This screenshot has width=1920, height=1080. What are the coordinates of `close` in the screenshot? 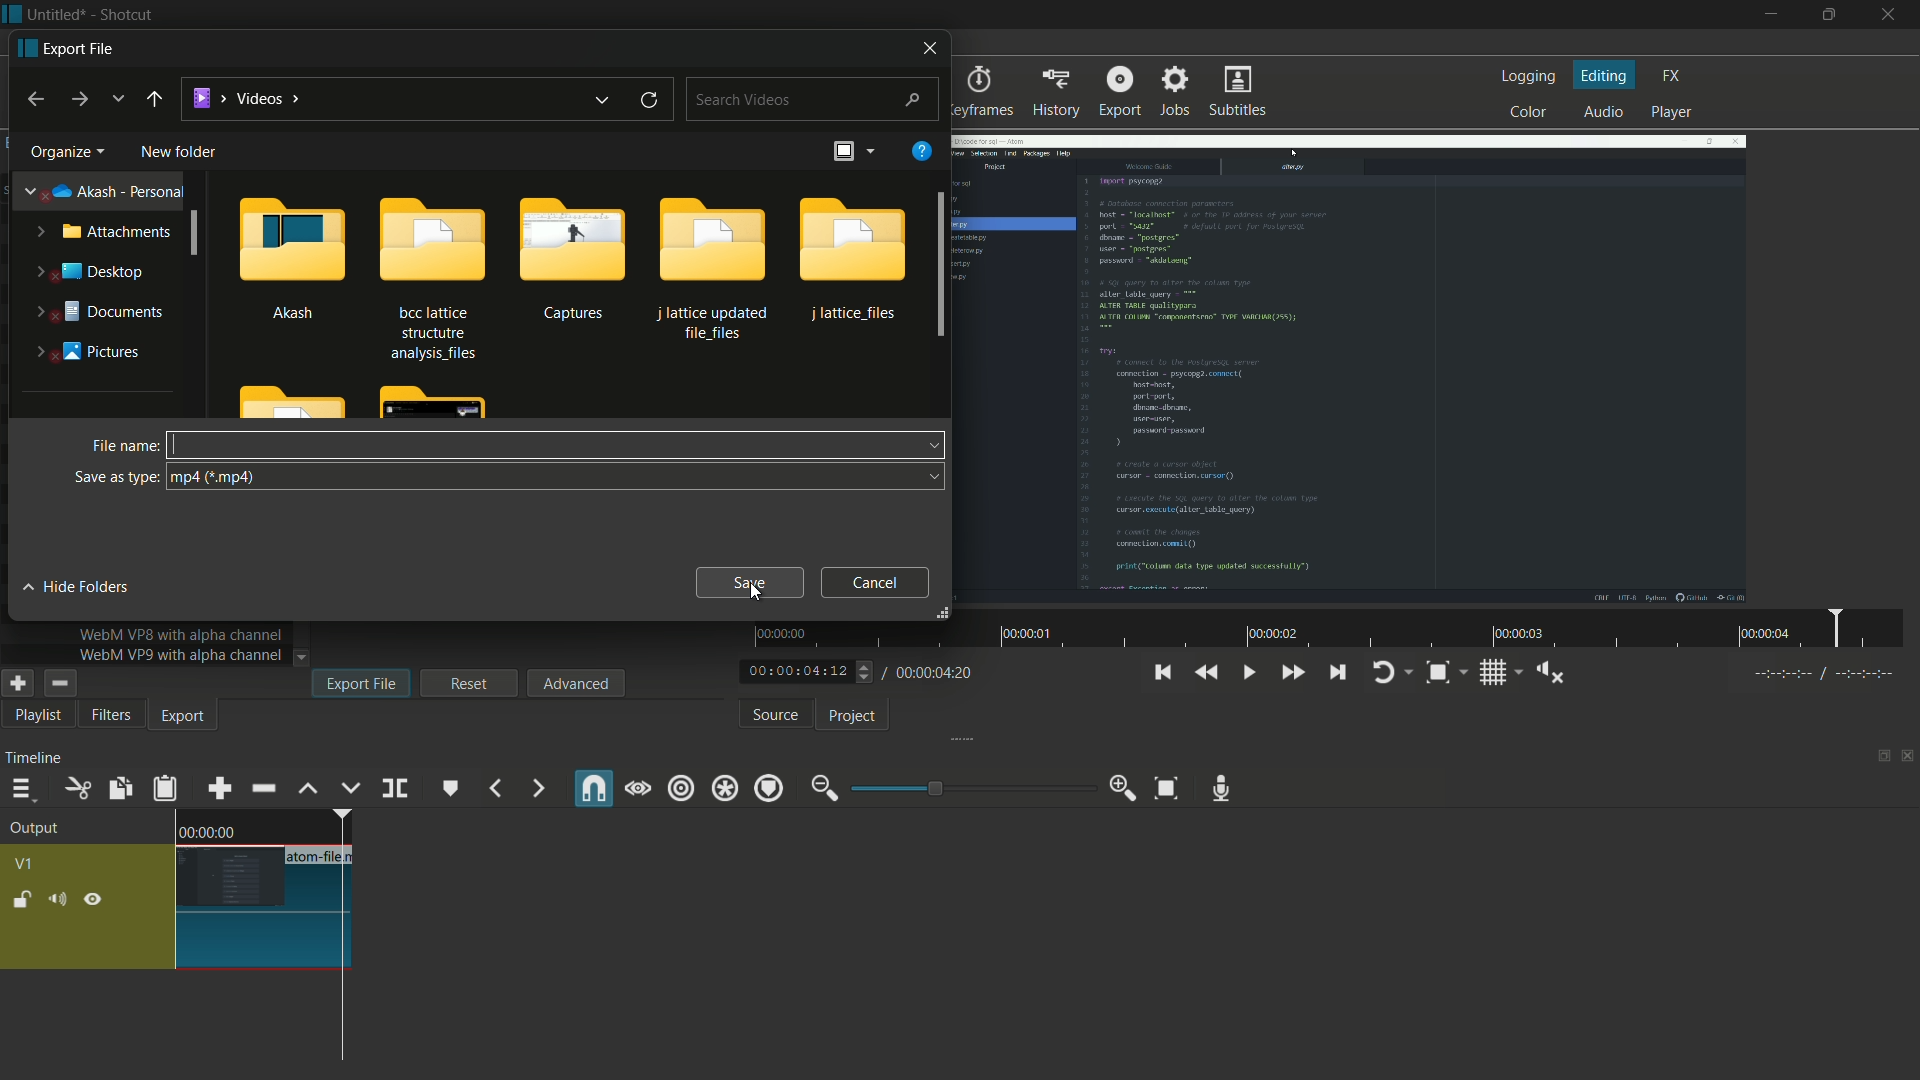 It's located at (926, 46).